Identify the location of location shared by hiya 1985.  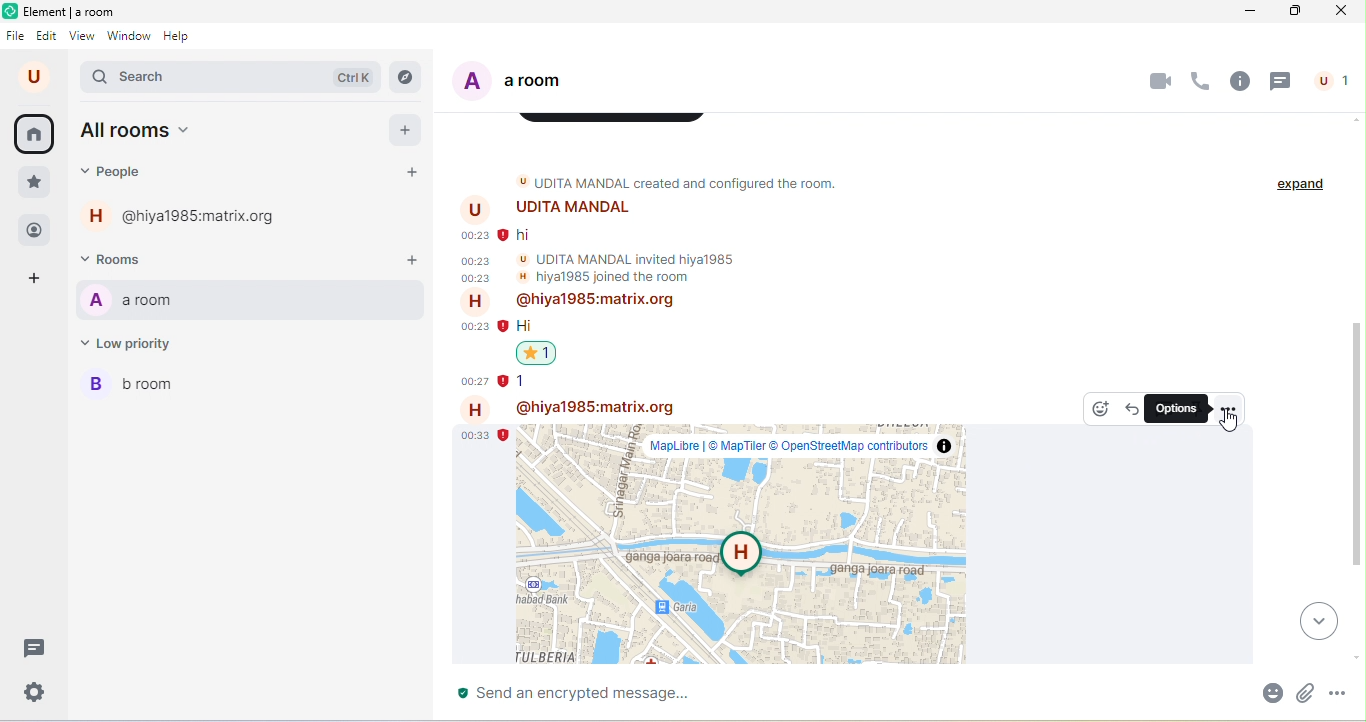
(741, 544).